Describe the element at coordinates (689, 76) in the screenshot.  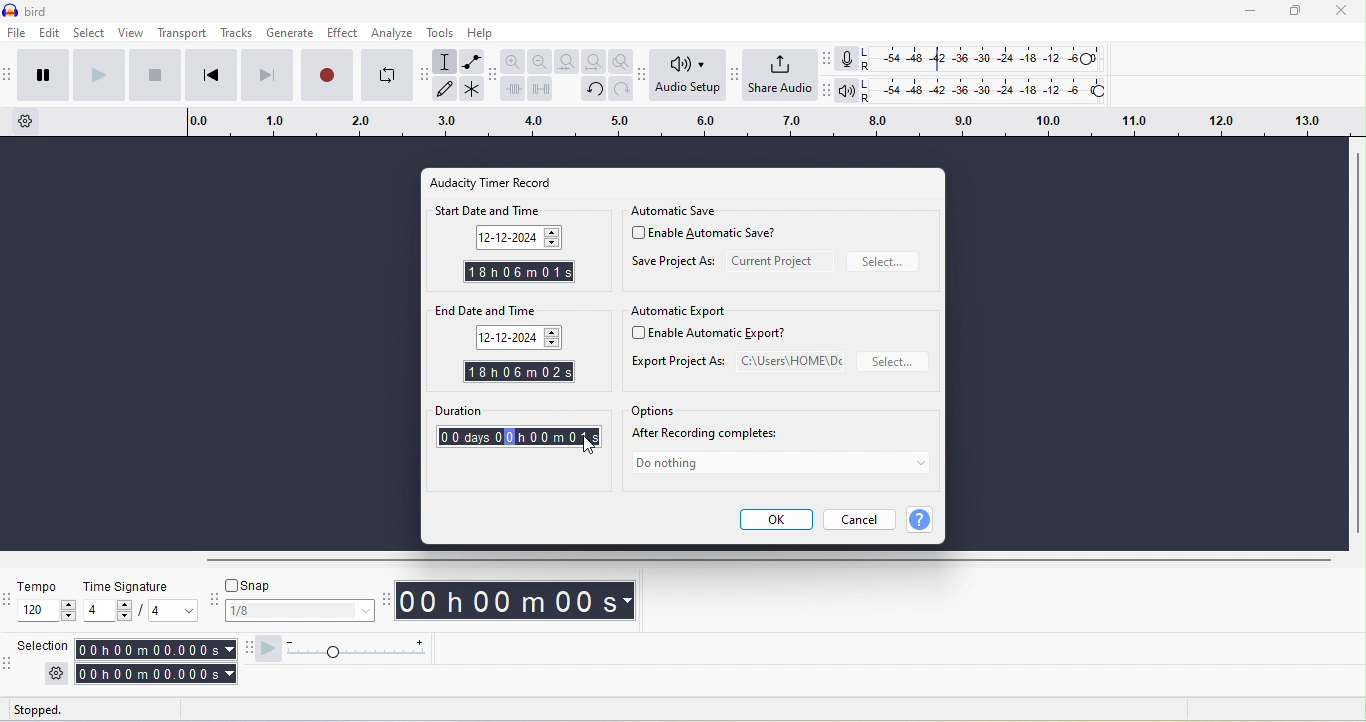
I see `audio setup` at that location.